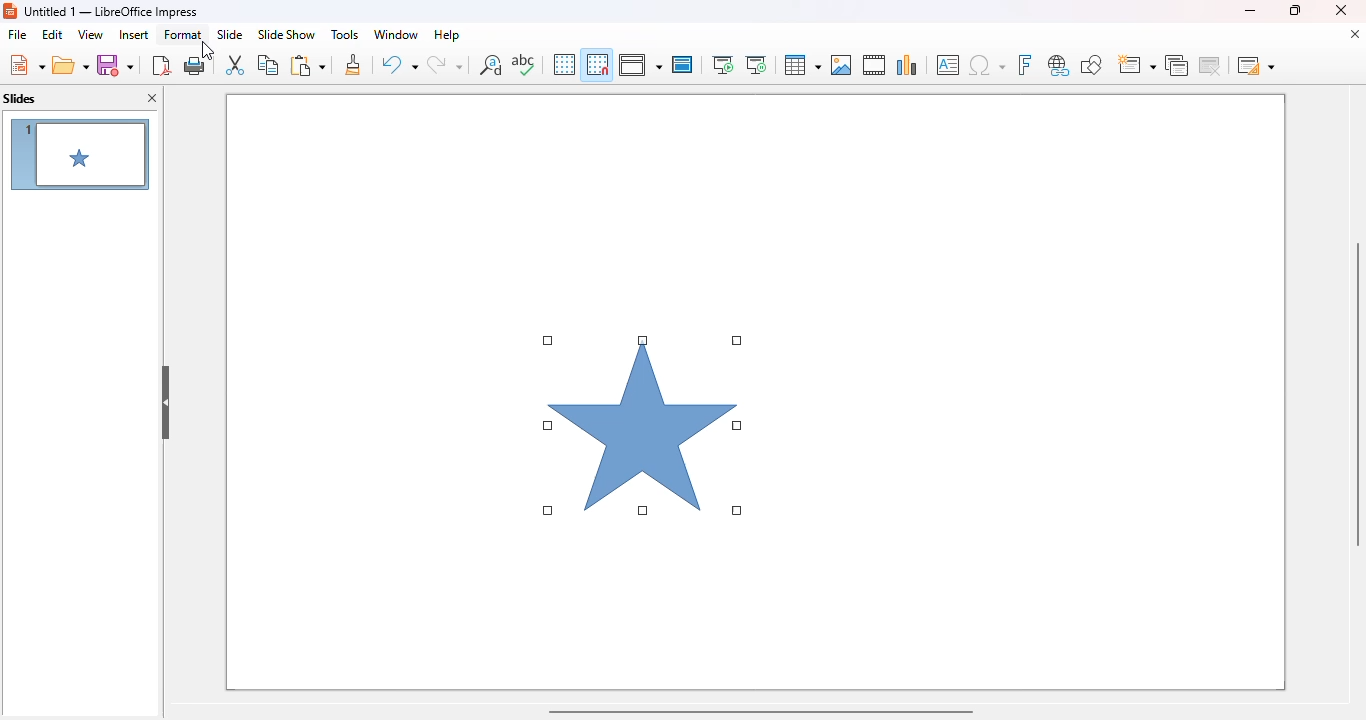  Describe the element at coordinates (71, 66) in the screenshot. I see `open` at that location.